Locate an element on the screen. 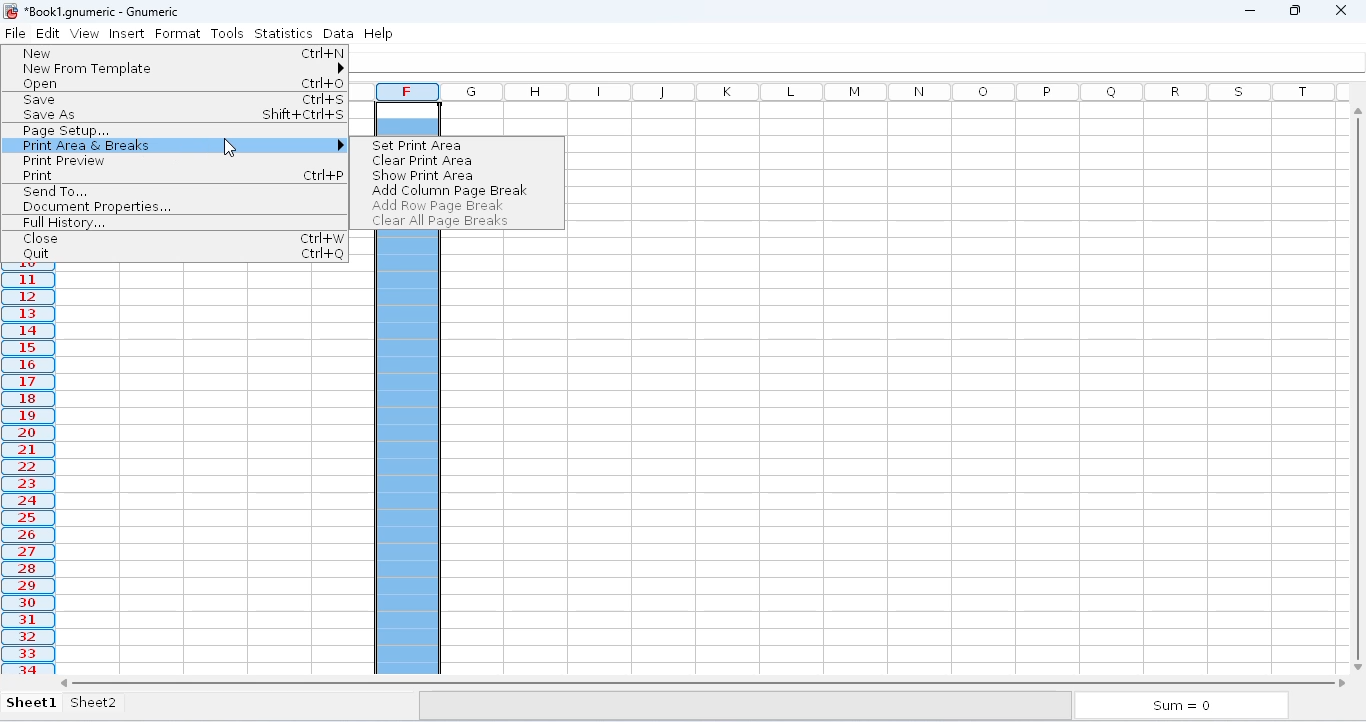 The width and height of the screenshot is (1366, 722). shortcut for new is located at coordinates (323, 53).